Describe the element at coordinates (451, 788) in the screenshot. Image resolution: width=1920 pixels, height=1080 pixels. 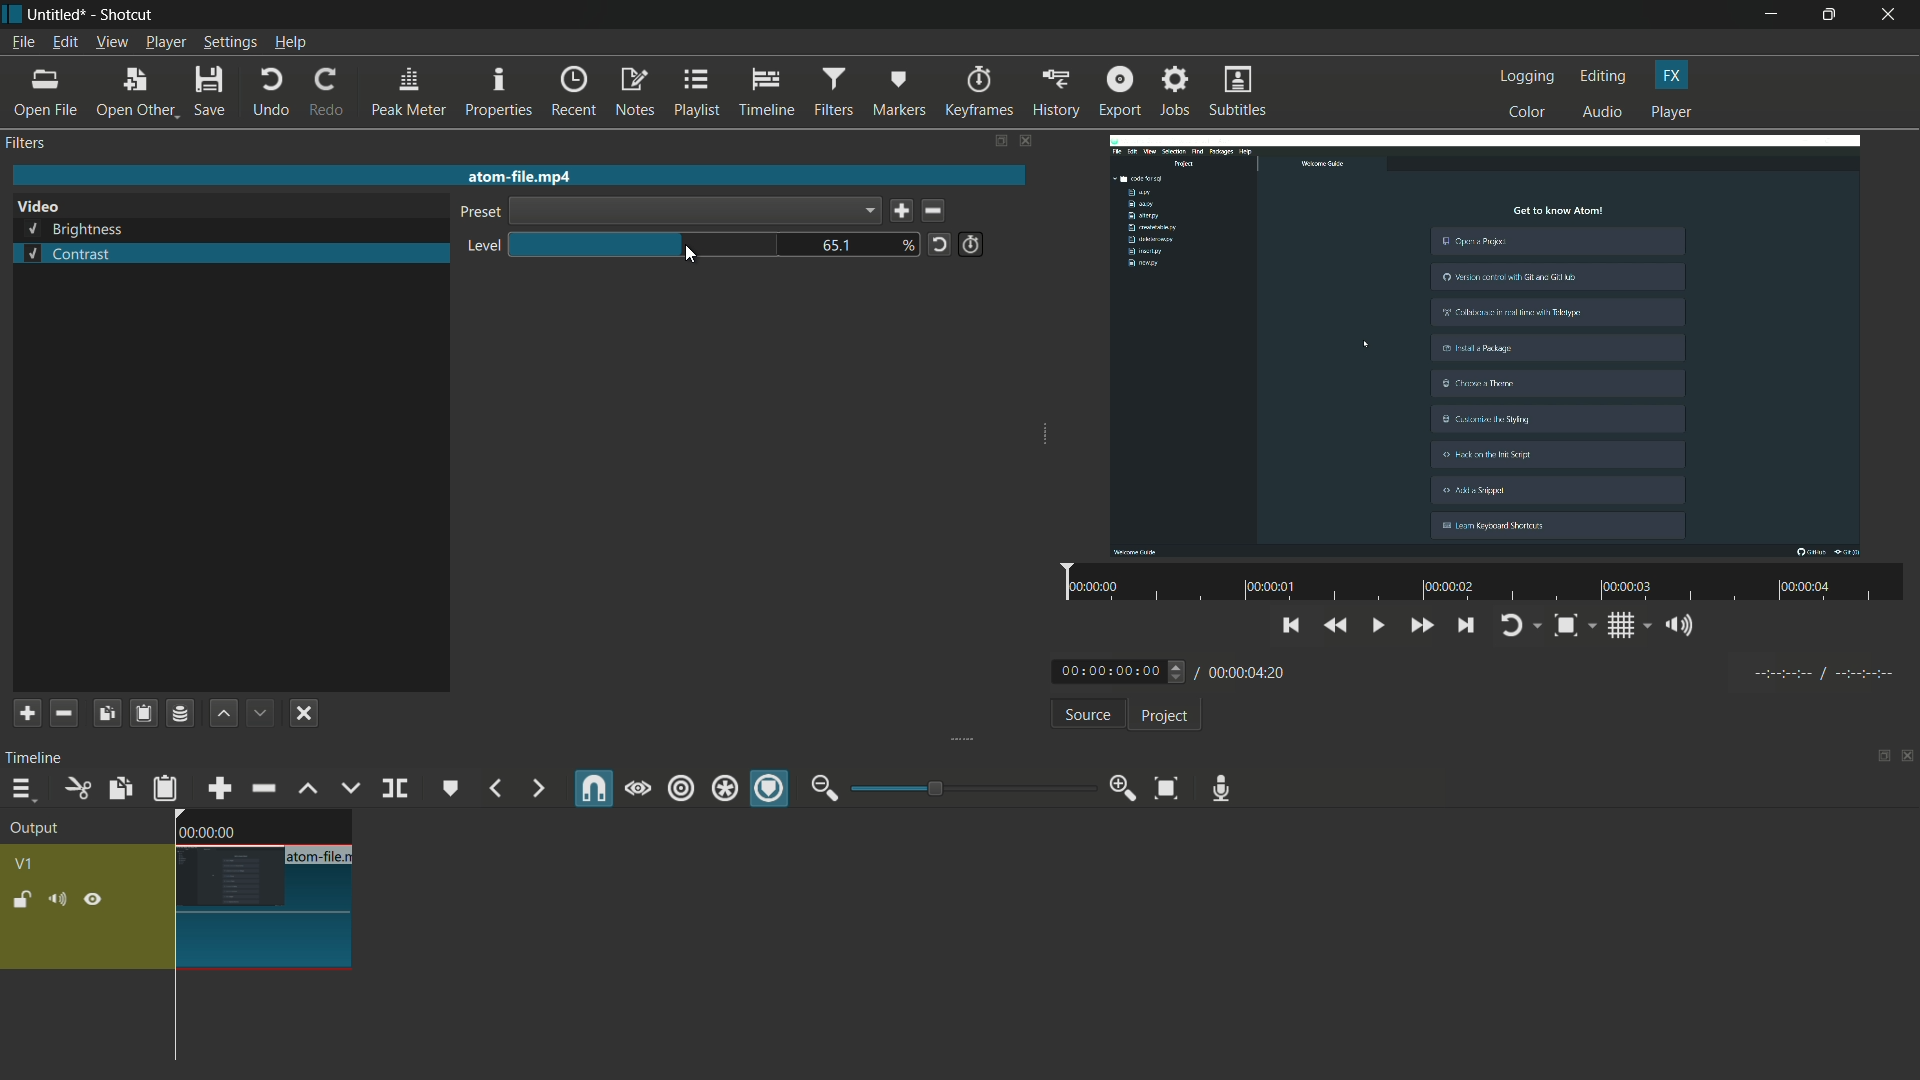
I see `create/edit marker` at that location.